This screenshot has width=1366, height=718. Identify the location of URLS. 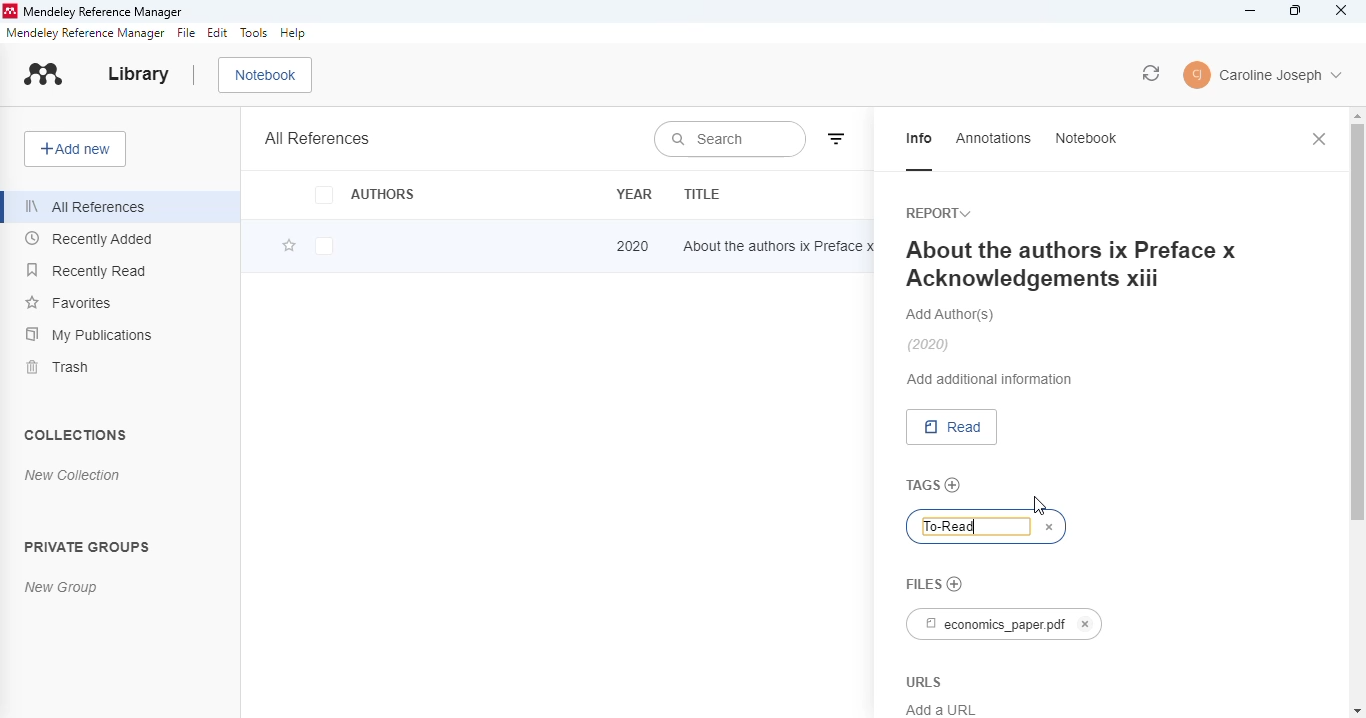
(927, 681).